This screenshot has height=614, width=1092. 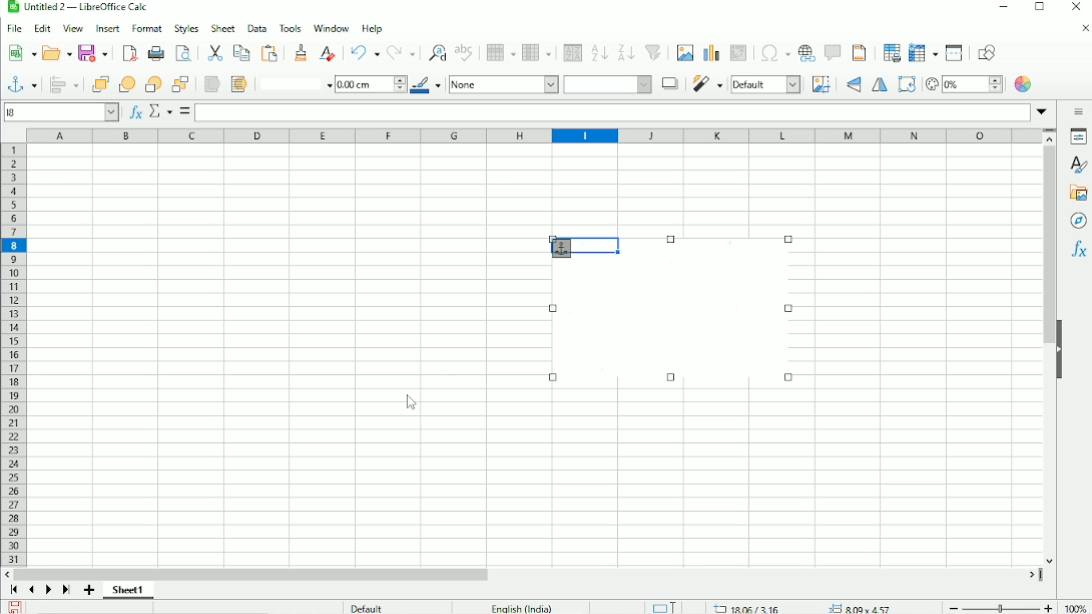 I want to click on bring to front, so click(x=101, y=84).